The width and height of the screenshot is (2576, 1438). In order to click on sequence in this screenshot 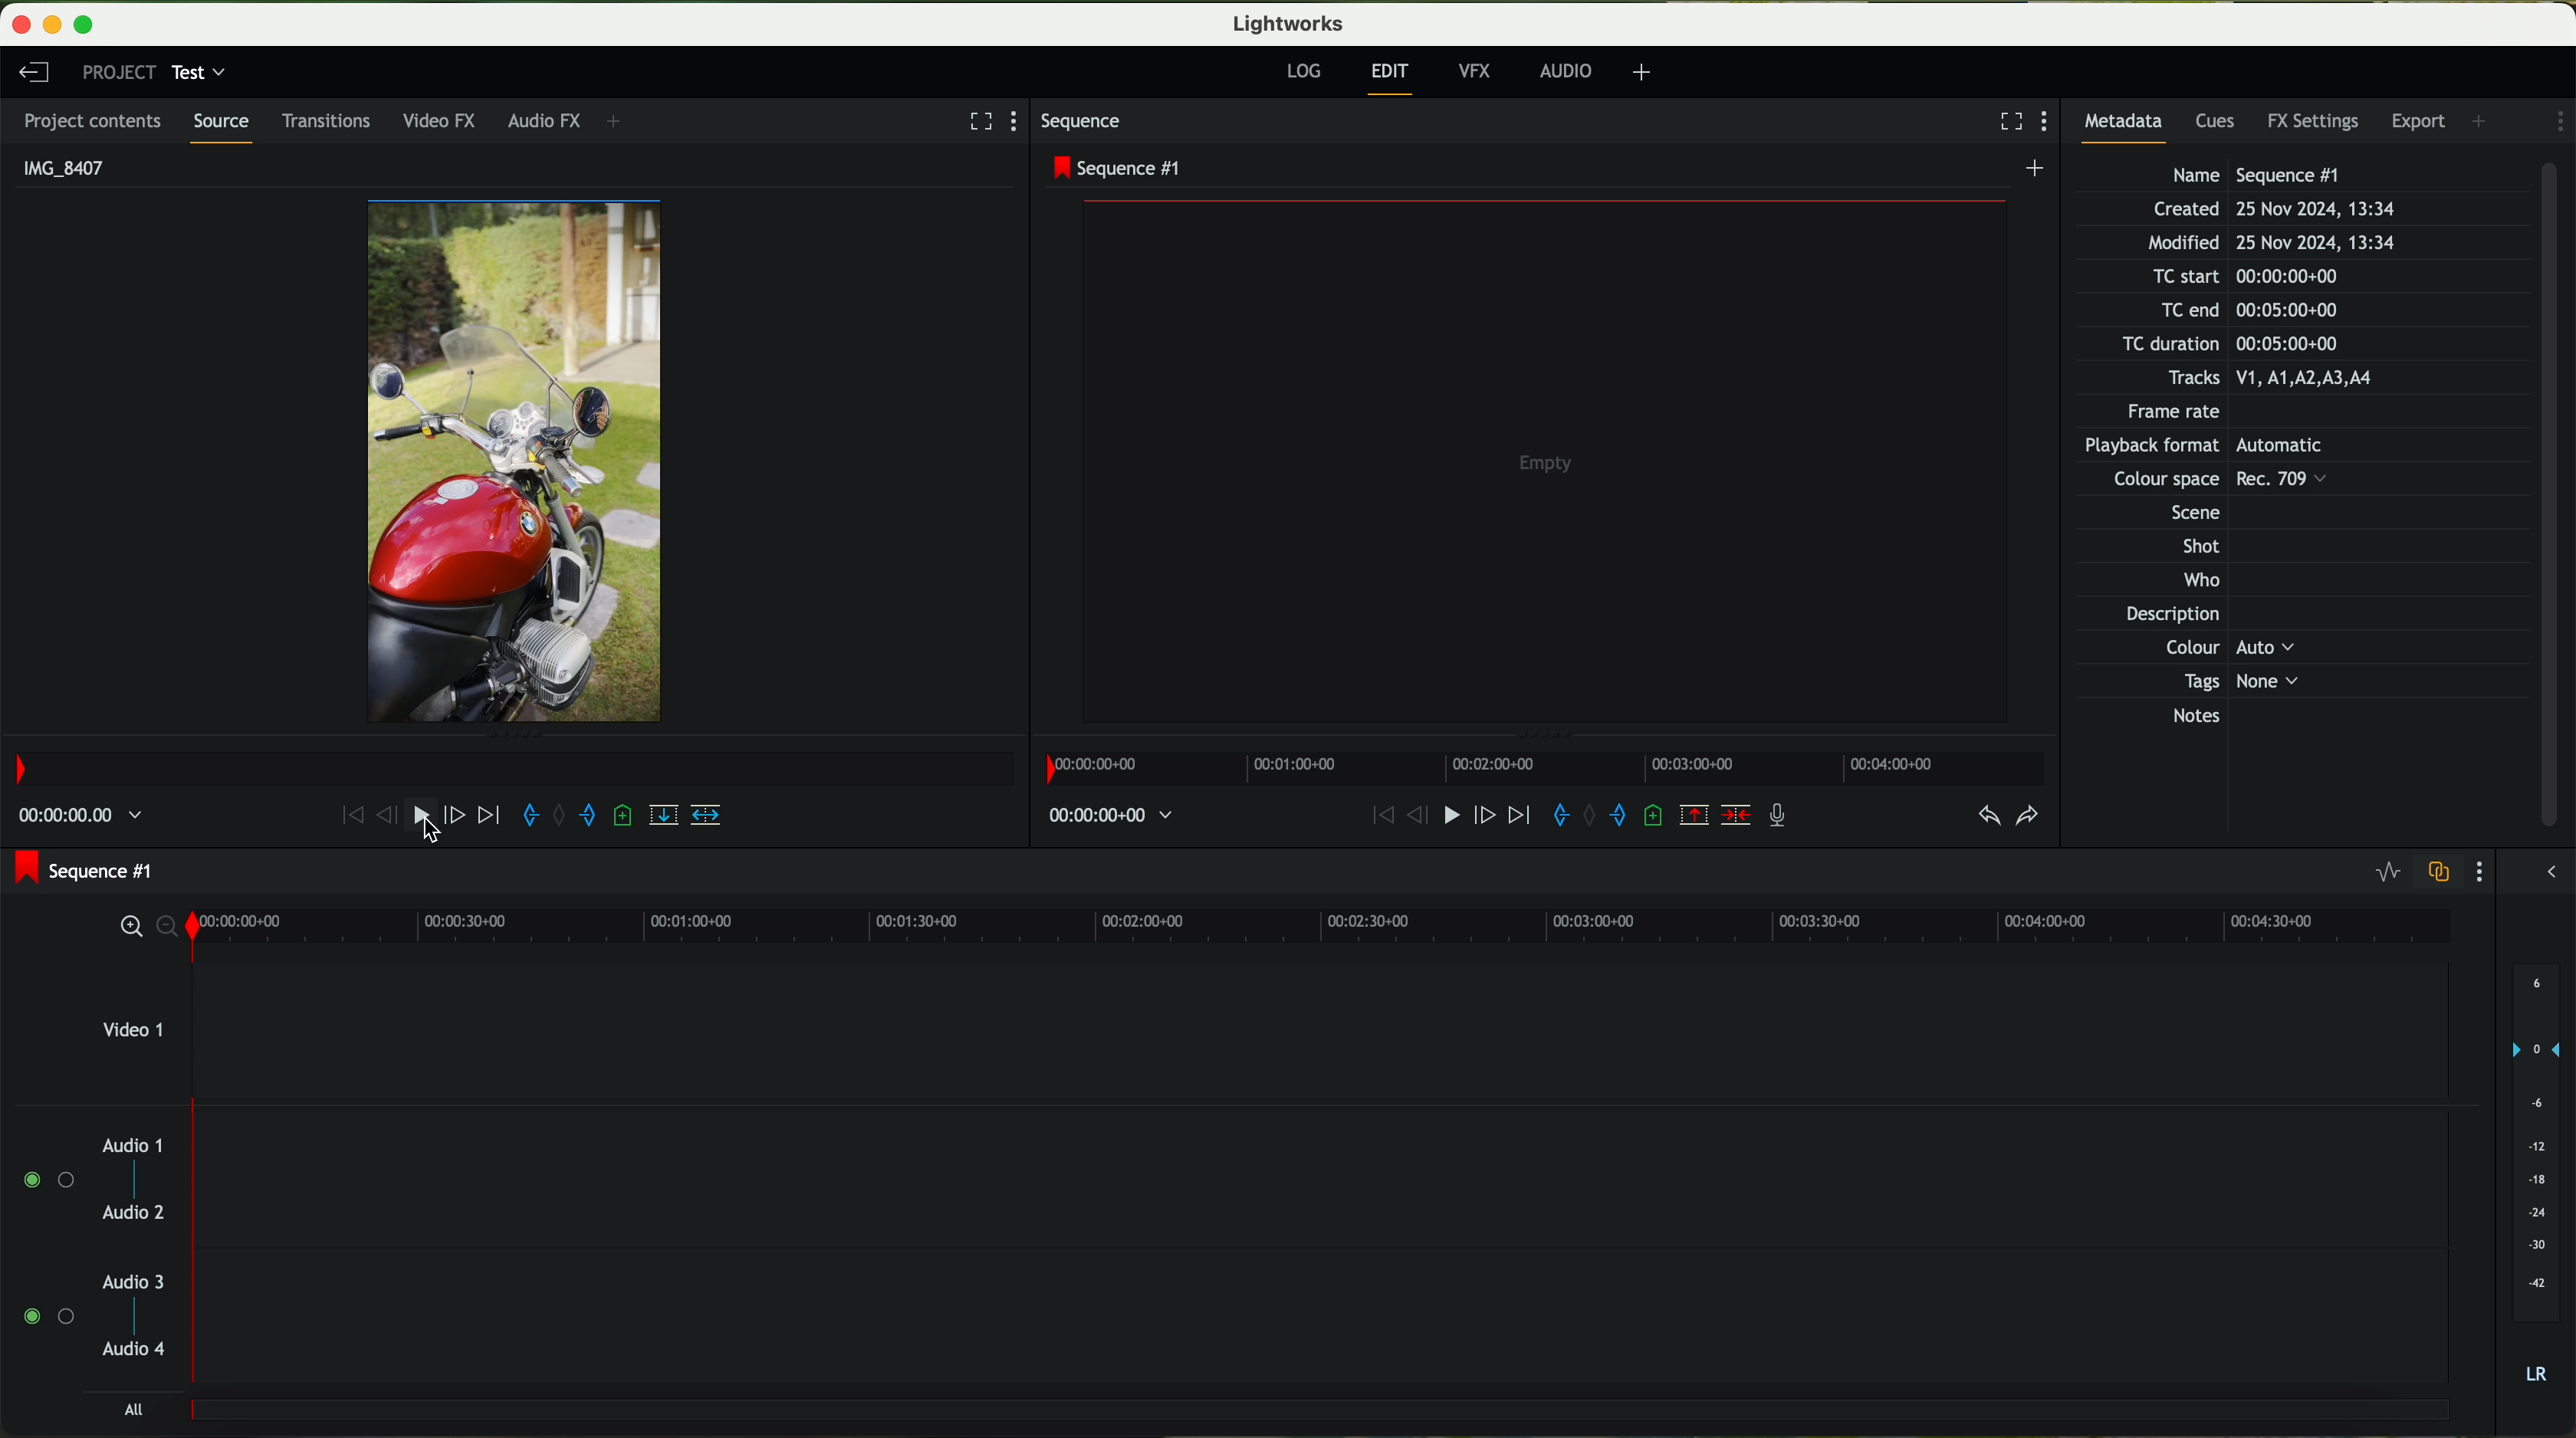, I will do `click(1088, 124)`.